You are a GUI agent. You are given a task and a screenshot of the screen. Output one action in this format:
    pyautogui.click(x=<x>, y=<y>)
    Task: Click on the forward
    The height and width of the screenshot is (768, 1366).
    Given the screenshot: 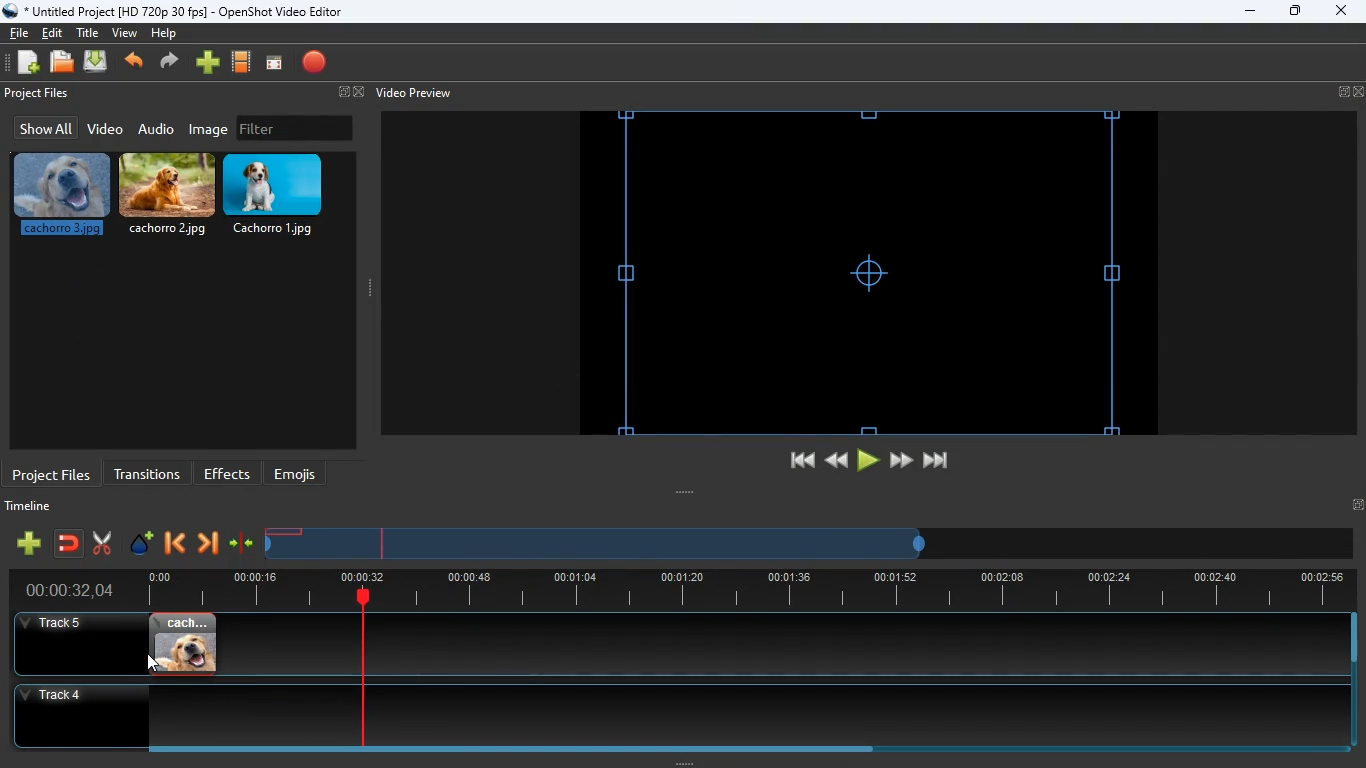 What is the action you would take?
    pyautogui.click(x=207, y=545)
    